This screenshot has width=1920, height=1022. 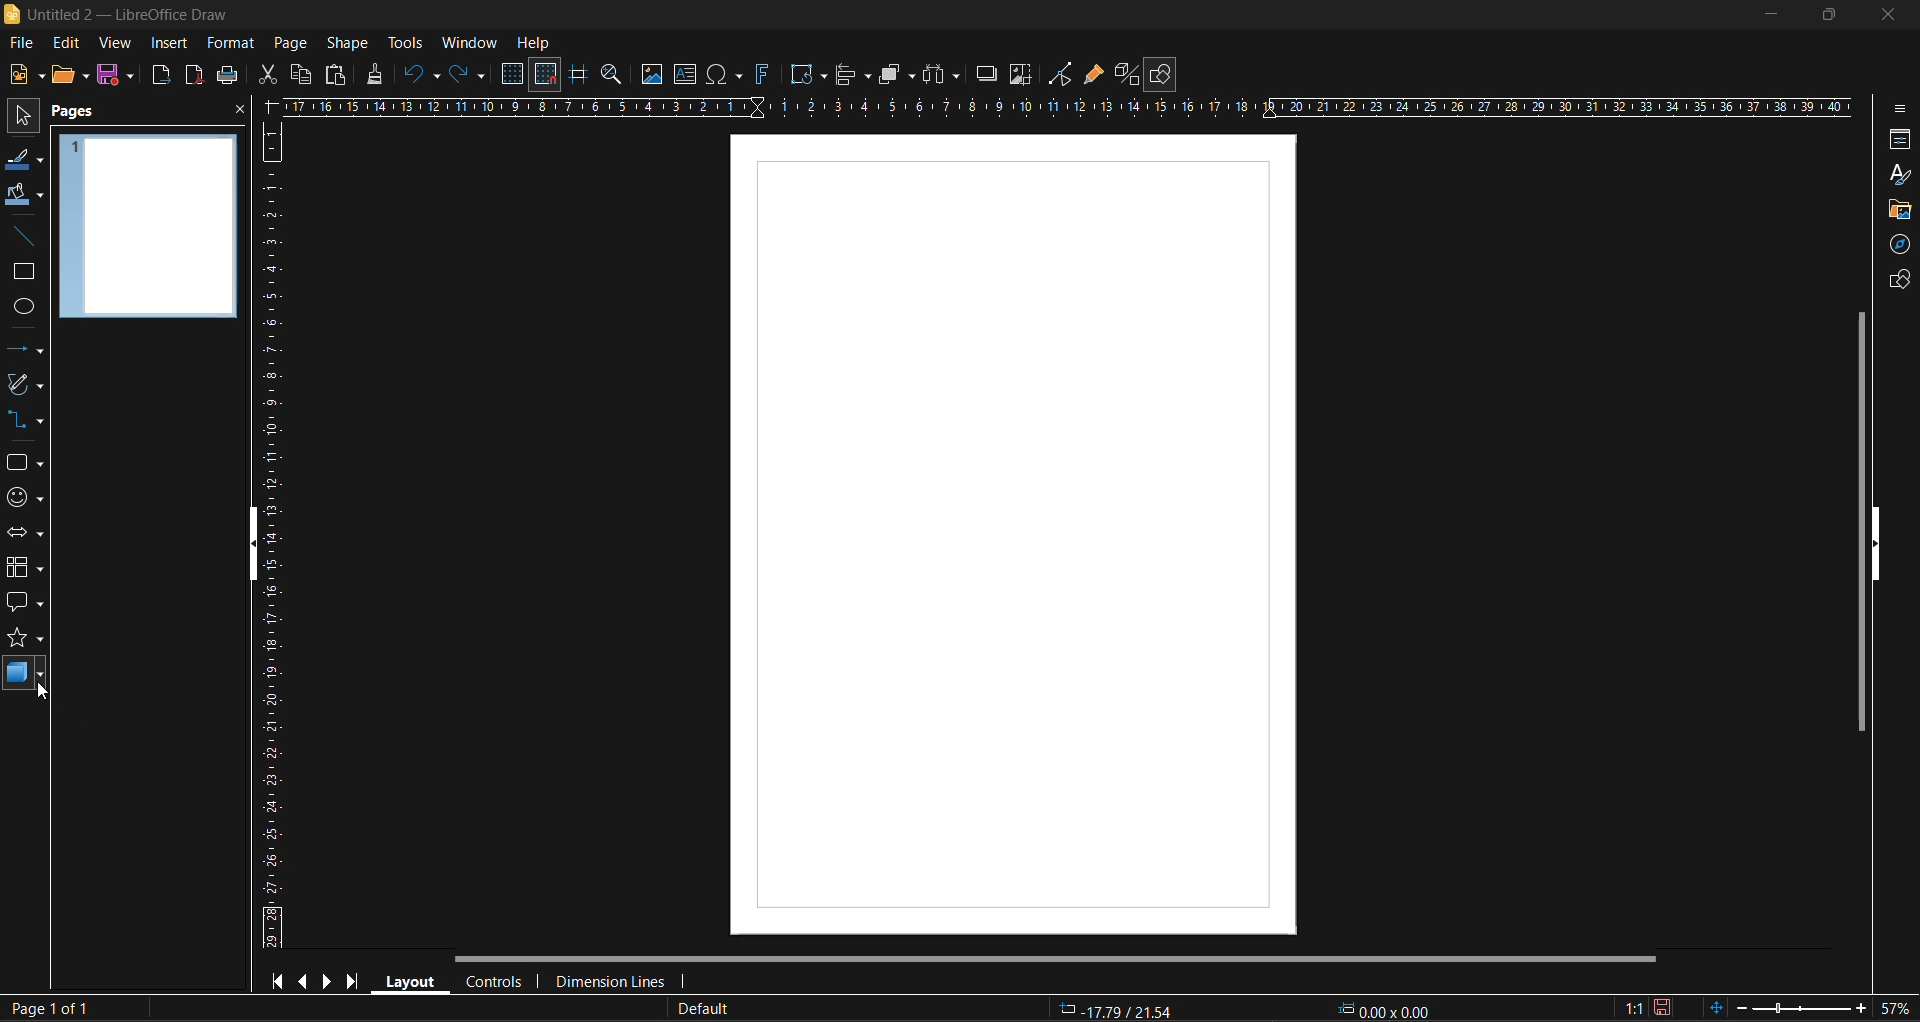 What do you see at coordinates (1895, 283) in the screenshot?
I see `shapes` at bounding box center [1895, 283].